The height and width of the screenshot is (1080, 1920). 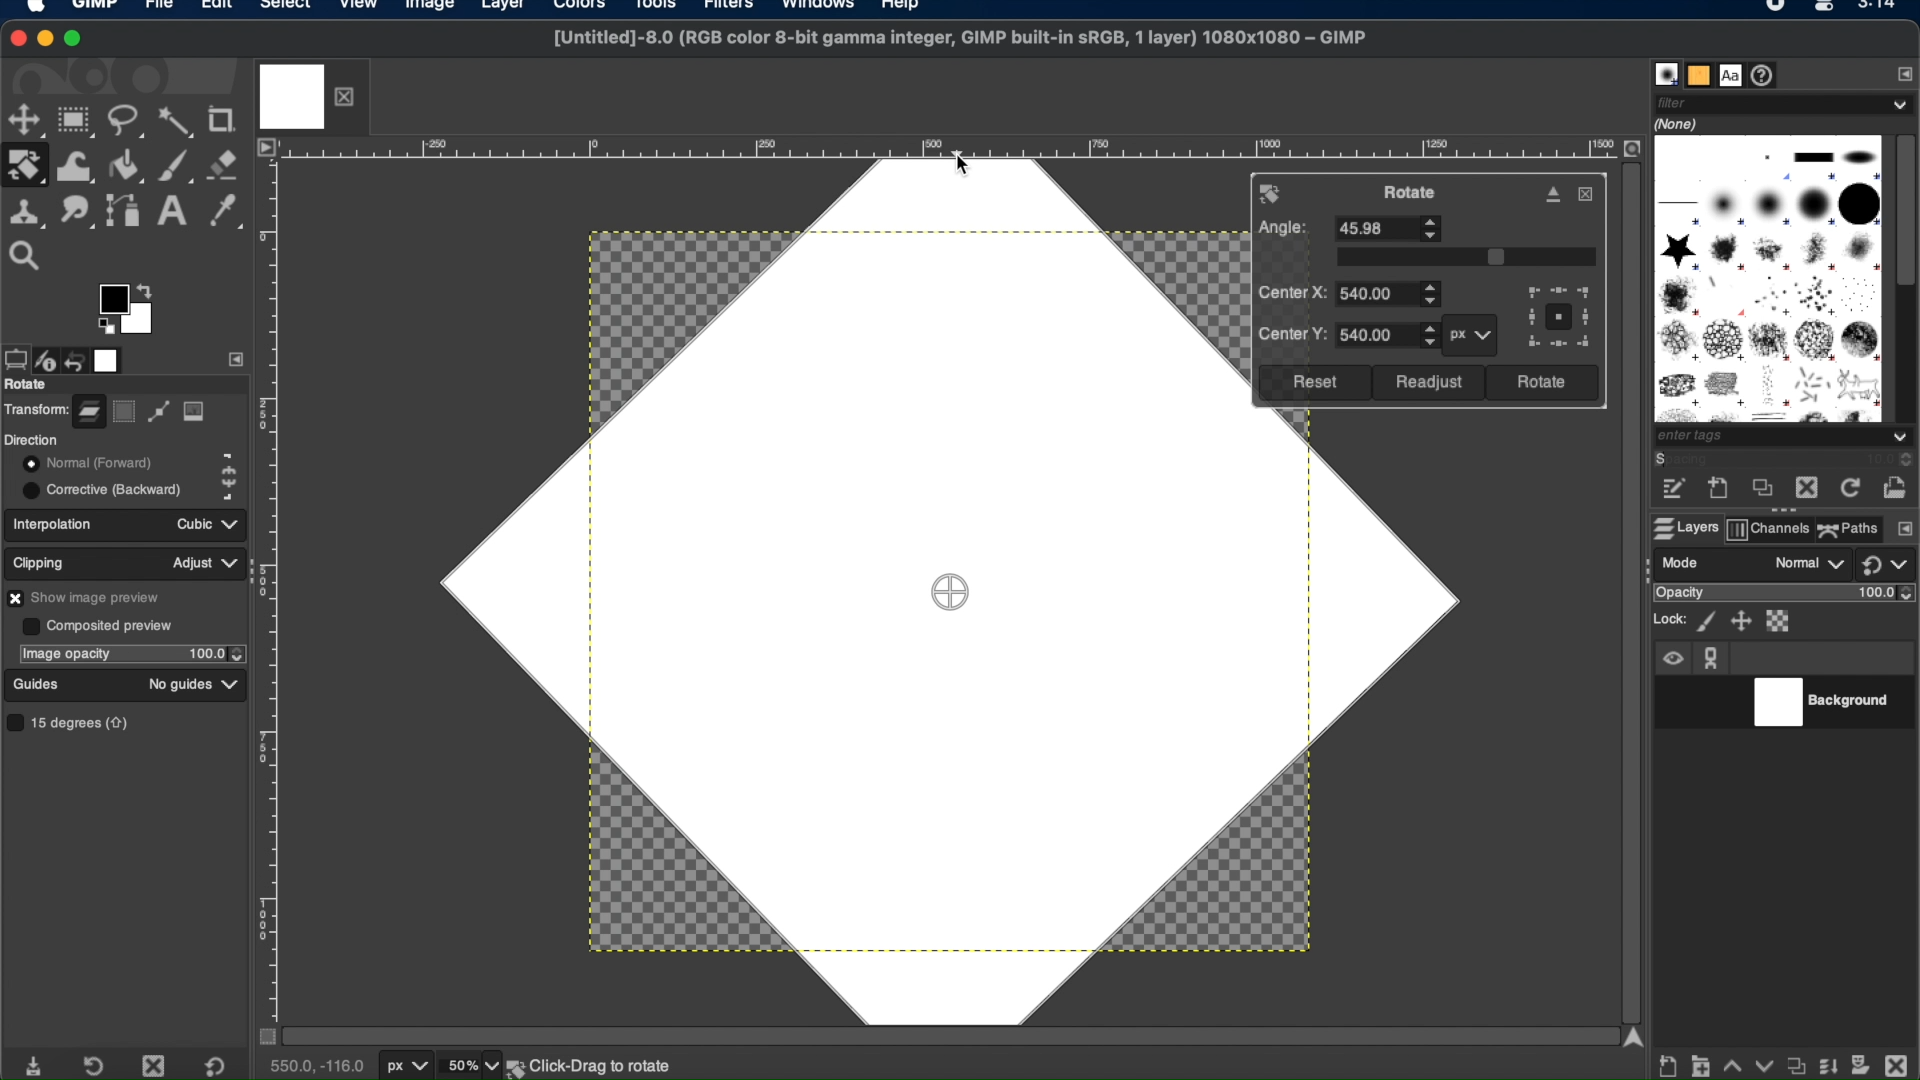 I want to click on file, so click(x=159, y=8).